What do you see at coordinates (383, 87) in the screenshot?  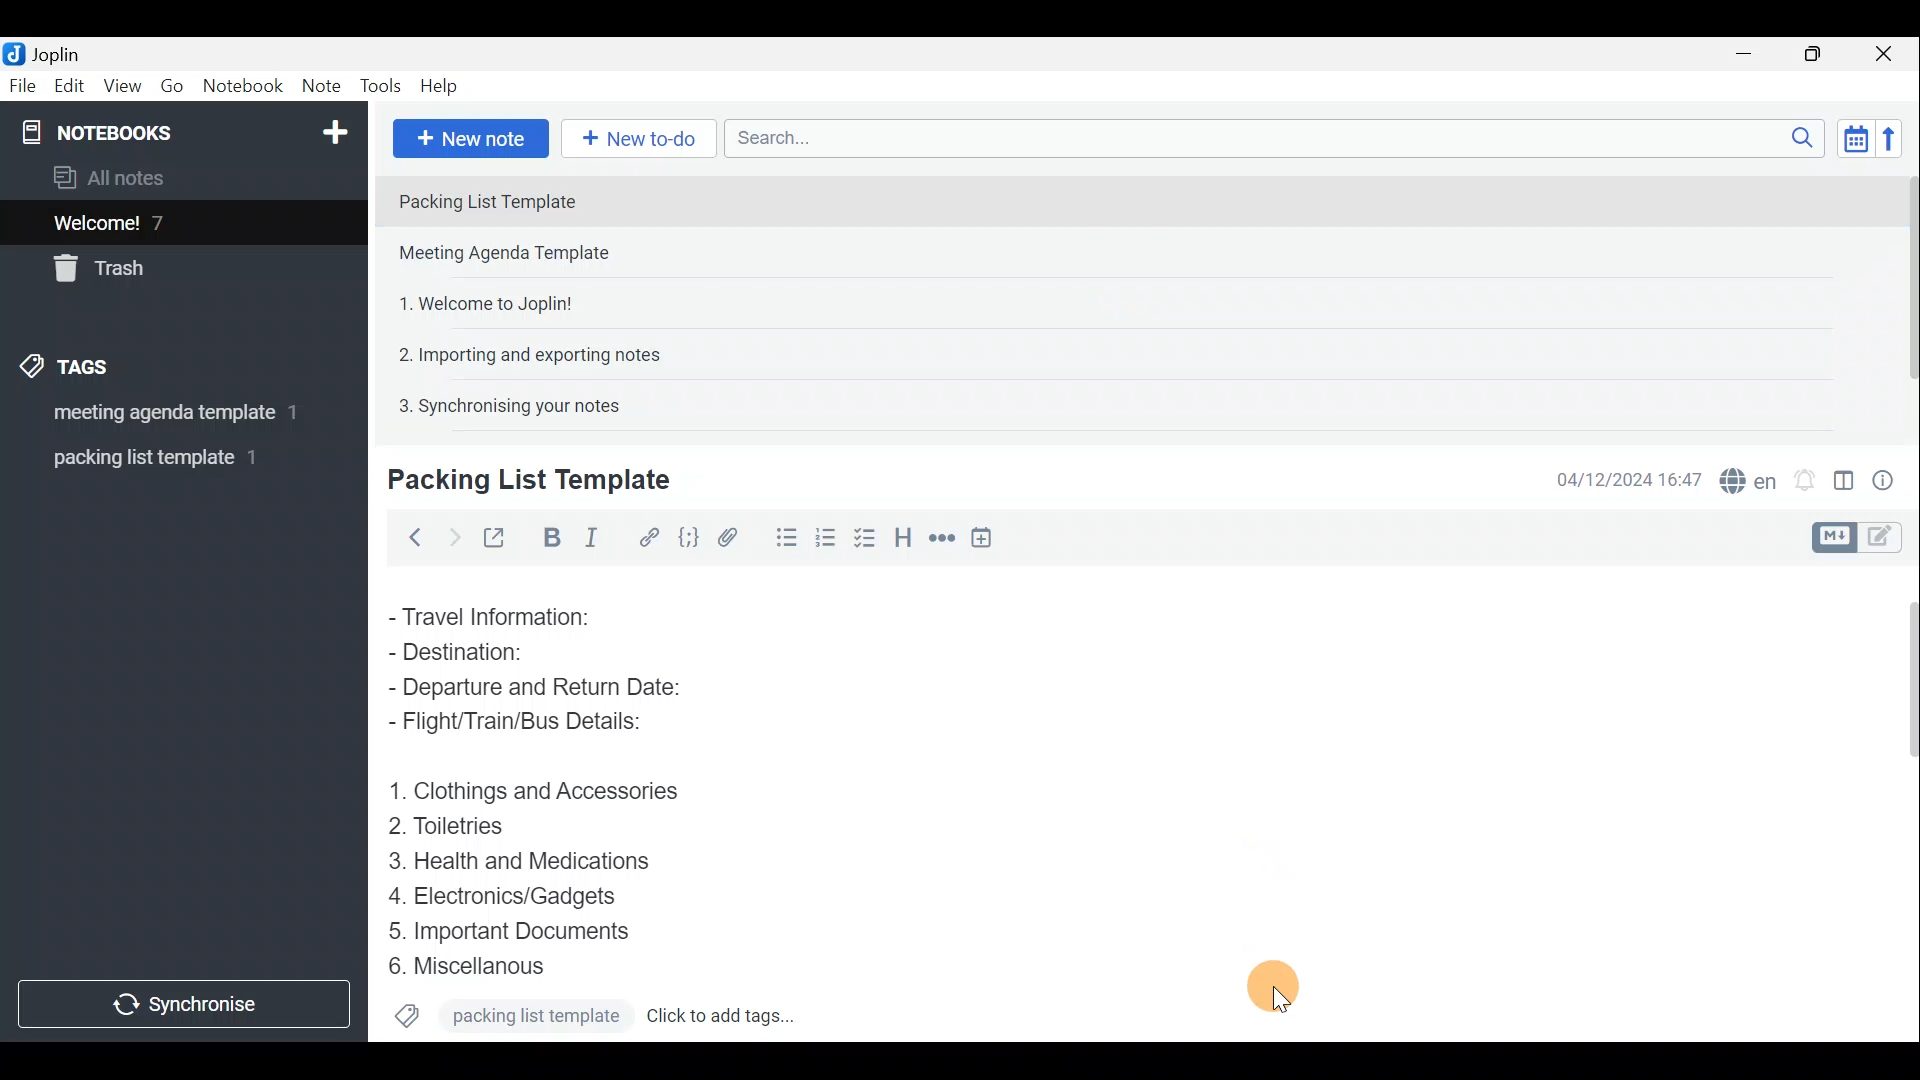 I see `Tools` at bounding box center [383, 87].